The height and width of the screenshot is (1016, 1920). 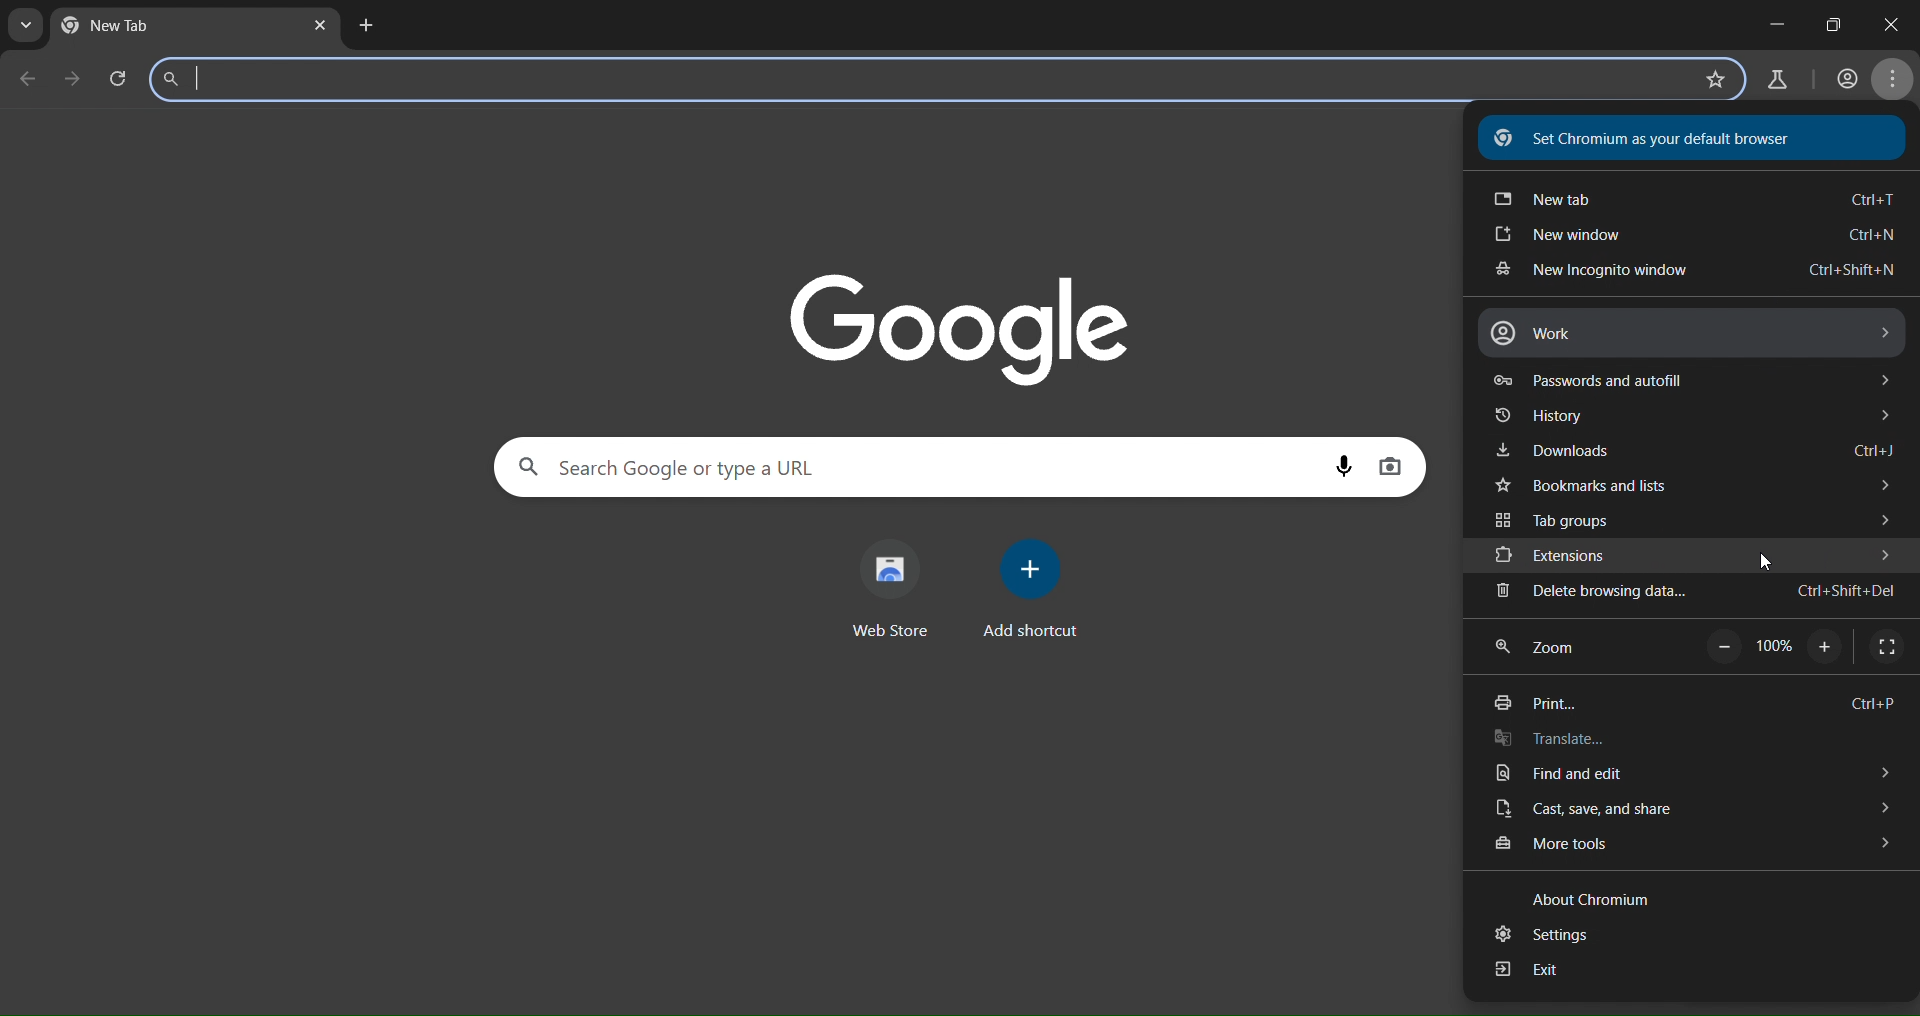 I want to click on new incognito window, so click(x=1692, y=274).